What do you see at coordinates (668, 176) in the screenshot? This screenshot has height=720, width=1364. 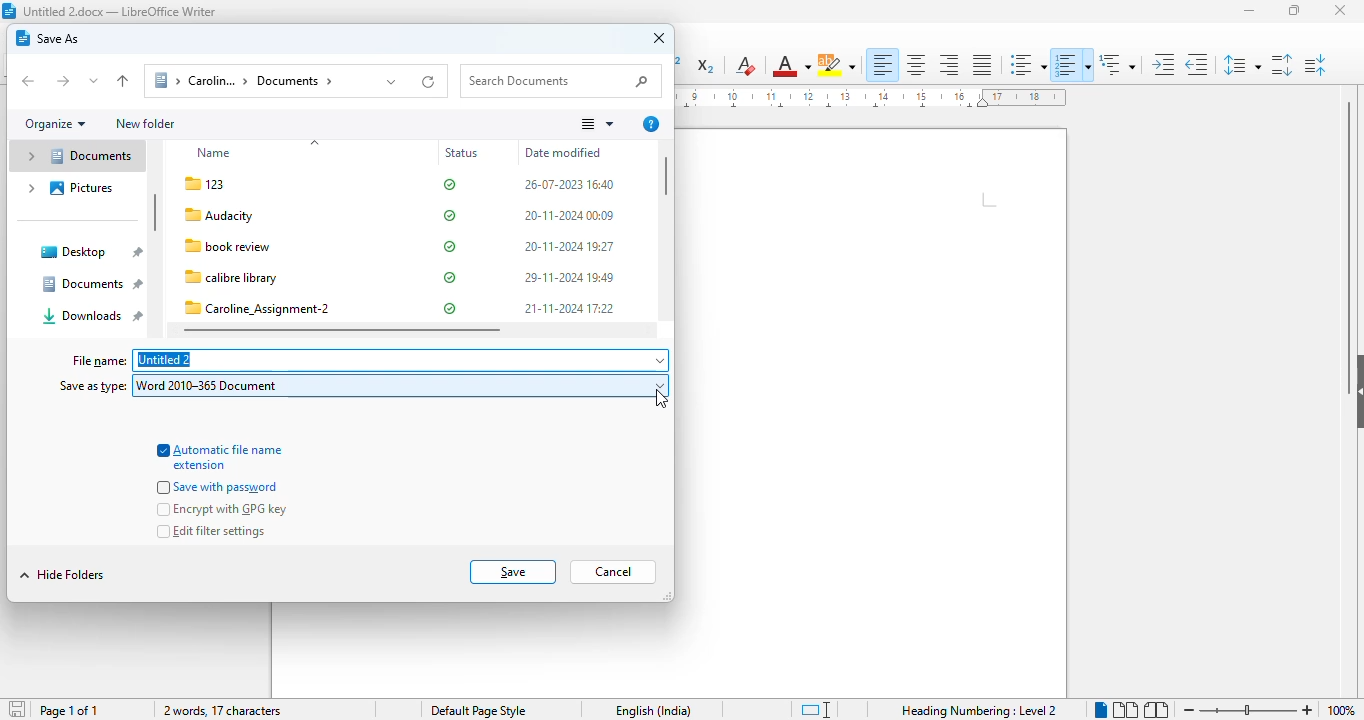 I see `vertical scroll bar` at bounding box center [668, 176].